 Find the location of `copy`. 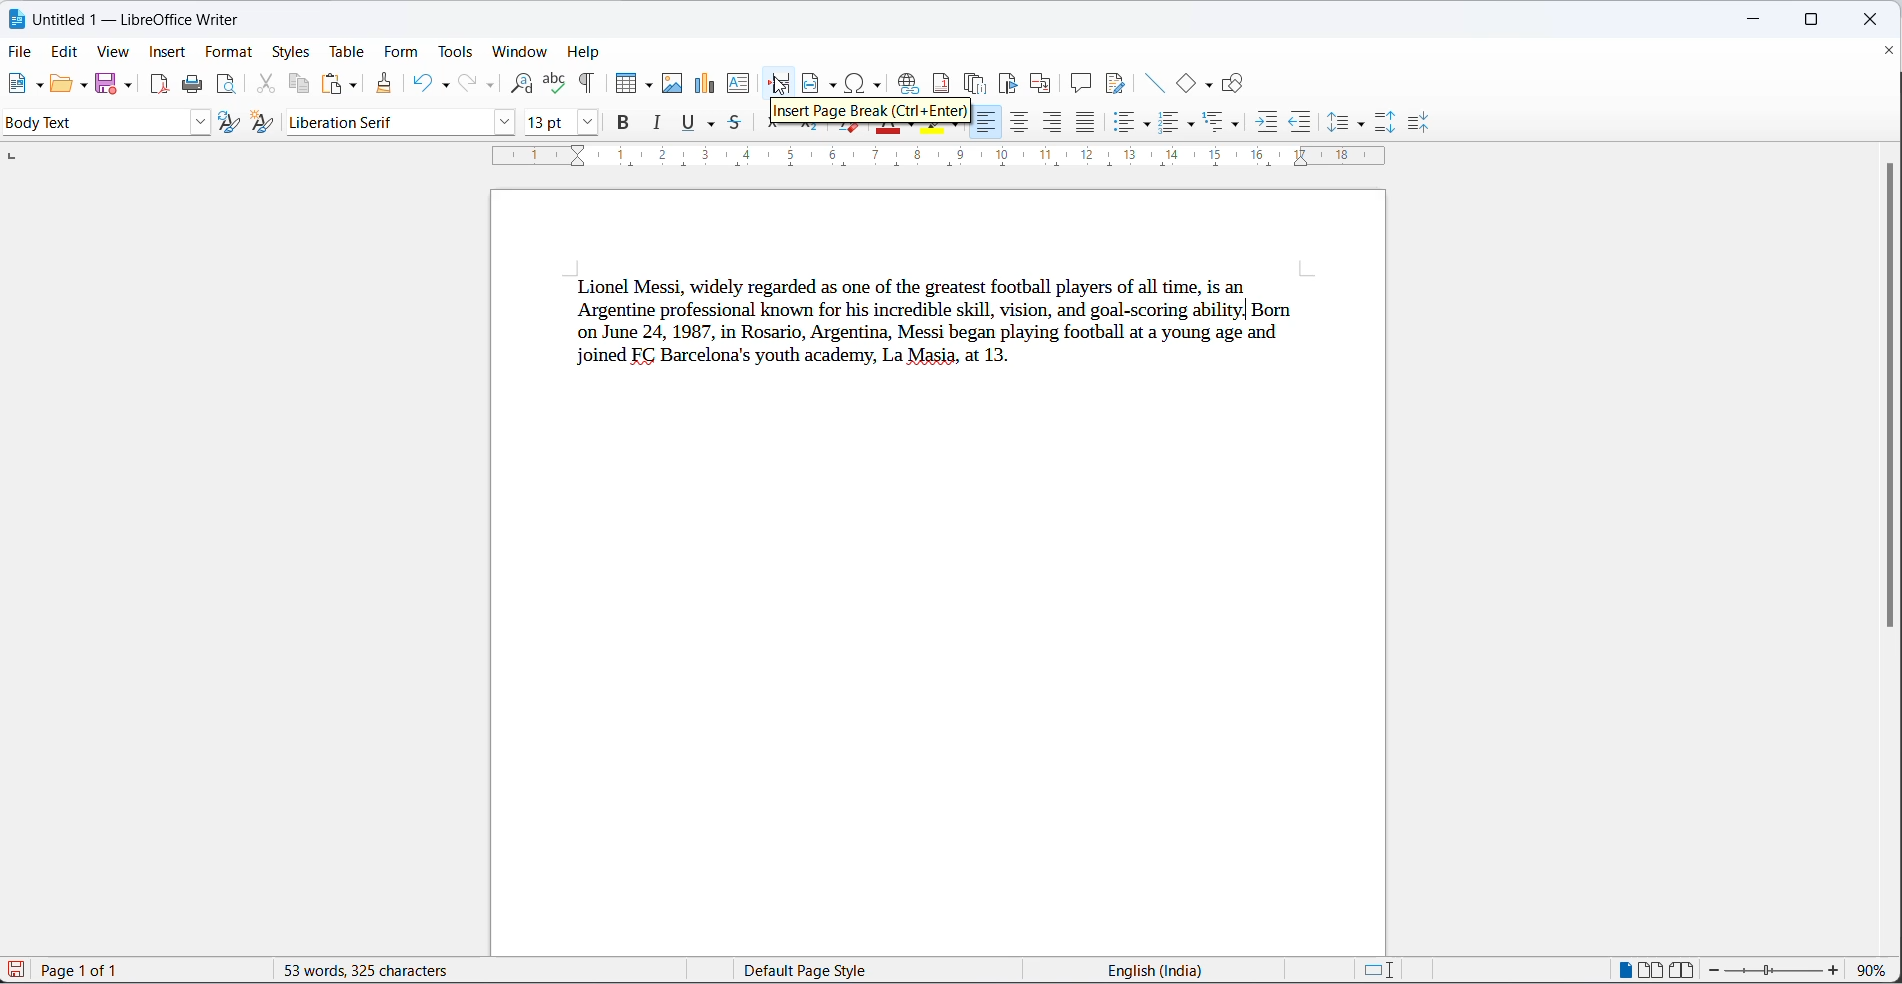

copy is located at coordinates (298, 85).